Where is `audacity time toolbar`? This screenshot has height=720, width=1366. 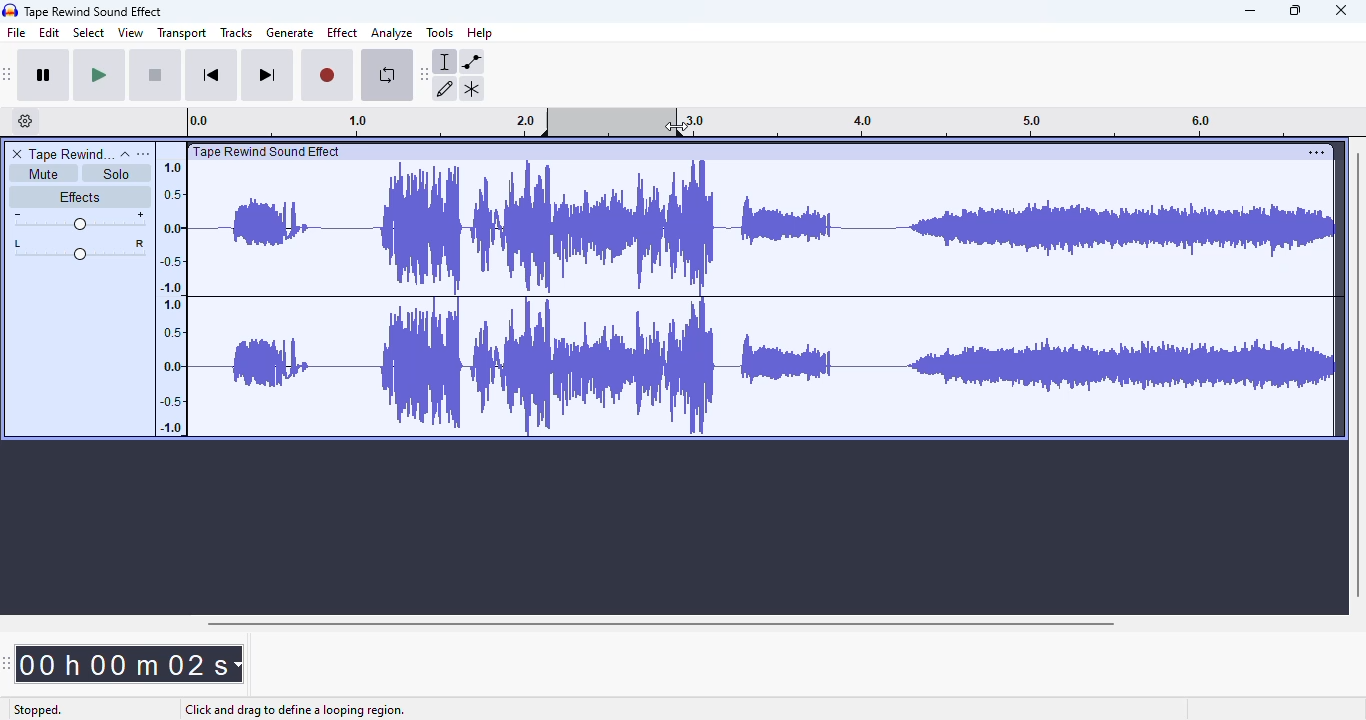 audacity time toolbar is located at coordinates (7, 662).